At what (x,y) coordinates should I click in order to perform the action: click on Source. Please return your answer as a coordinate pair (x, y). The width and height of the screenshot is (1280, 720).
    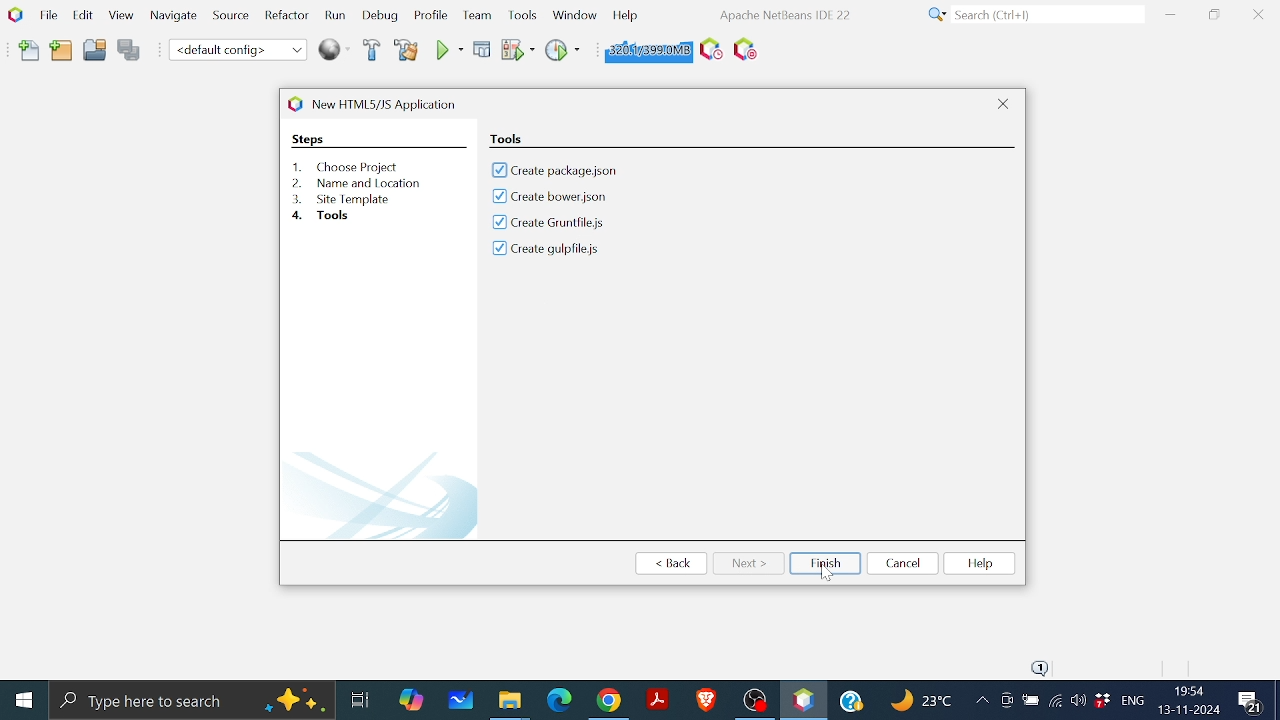
    Looking at the image, I should click on (228, 19).